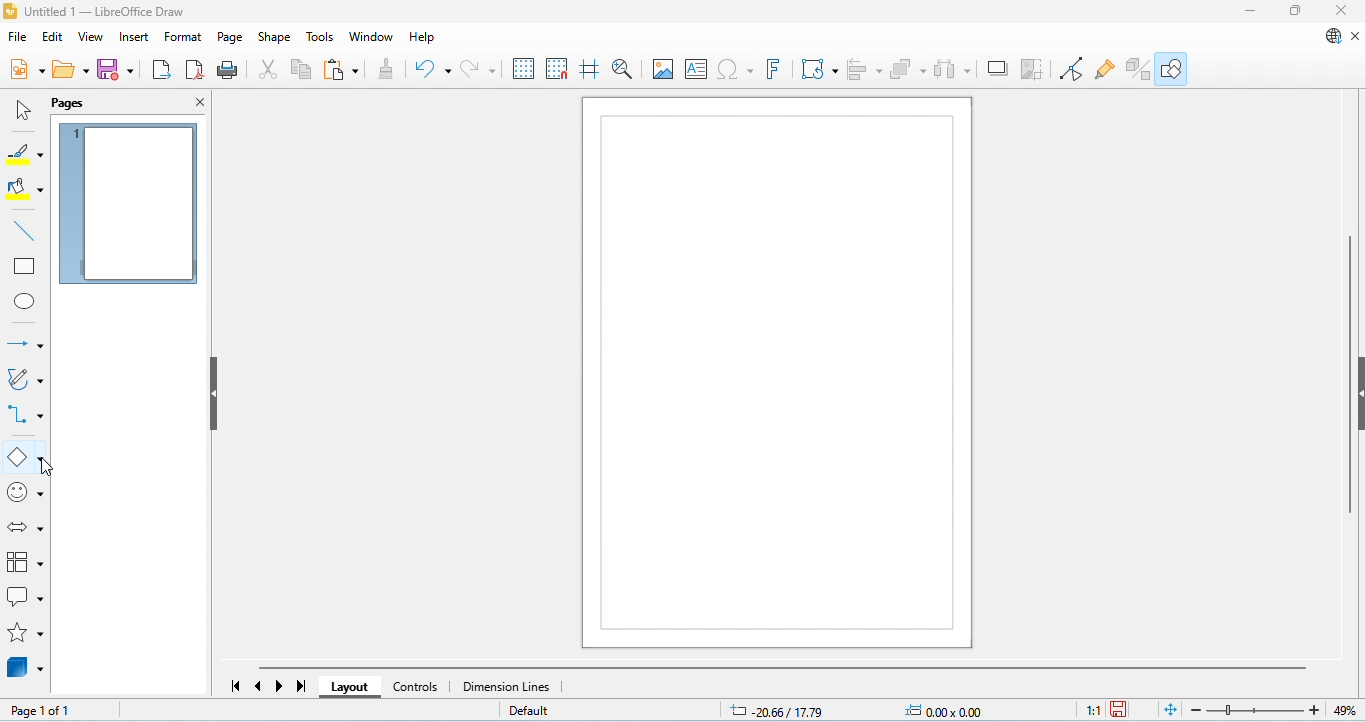 The width and height of the screenshot is (1366, 722). Describe the element at coordinates (26, 528) in the screenshot. I see `block arrows` at that location.